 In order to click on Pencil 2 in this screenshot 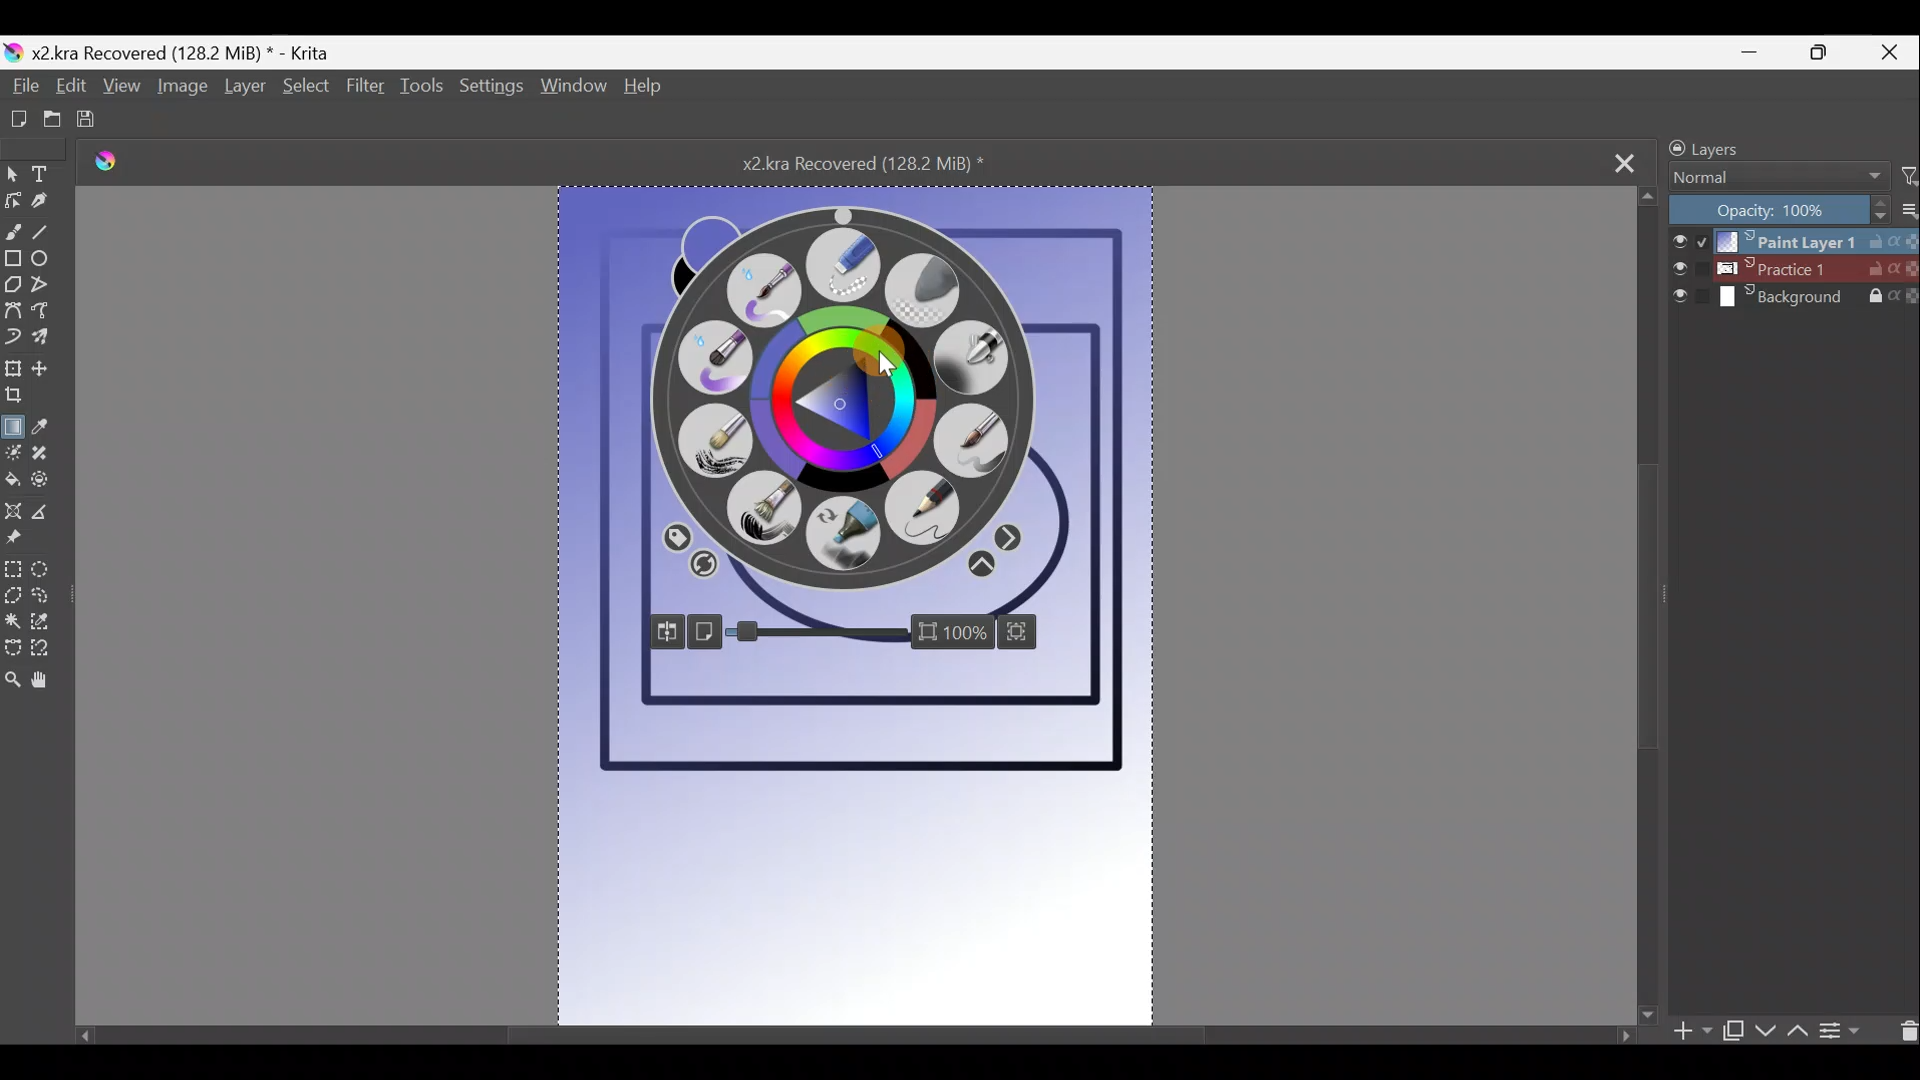, I will do `click(923, 516)`.